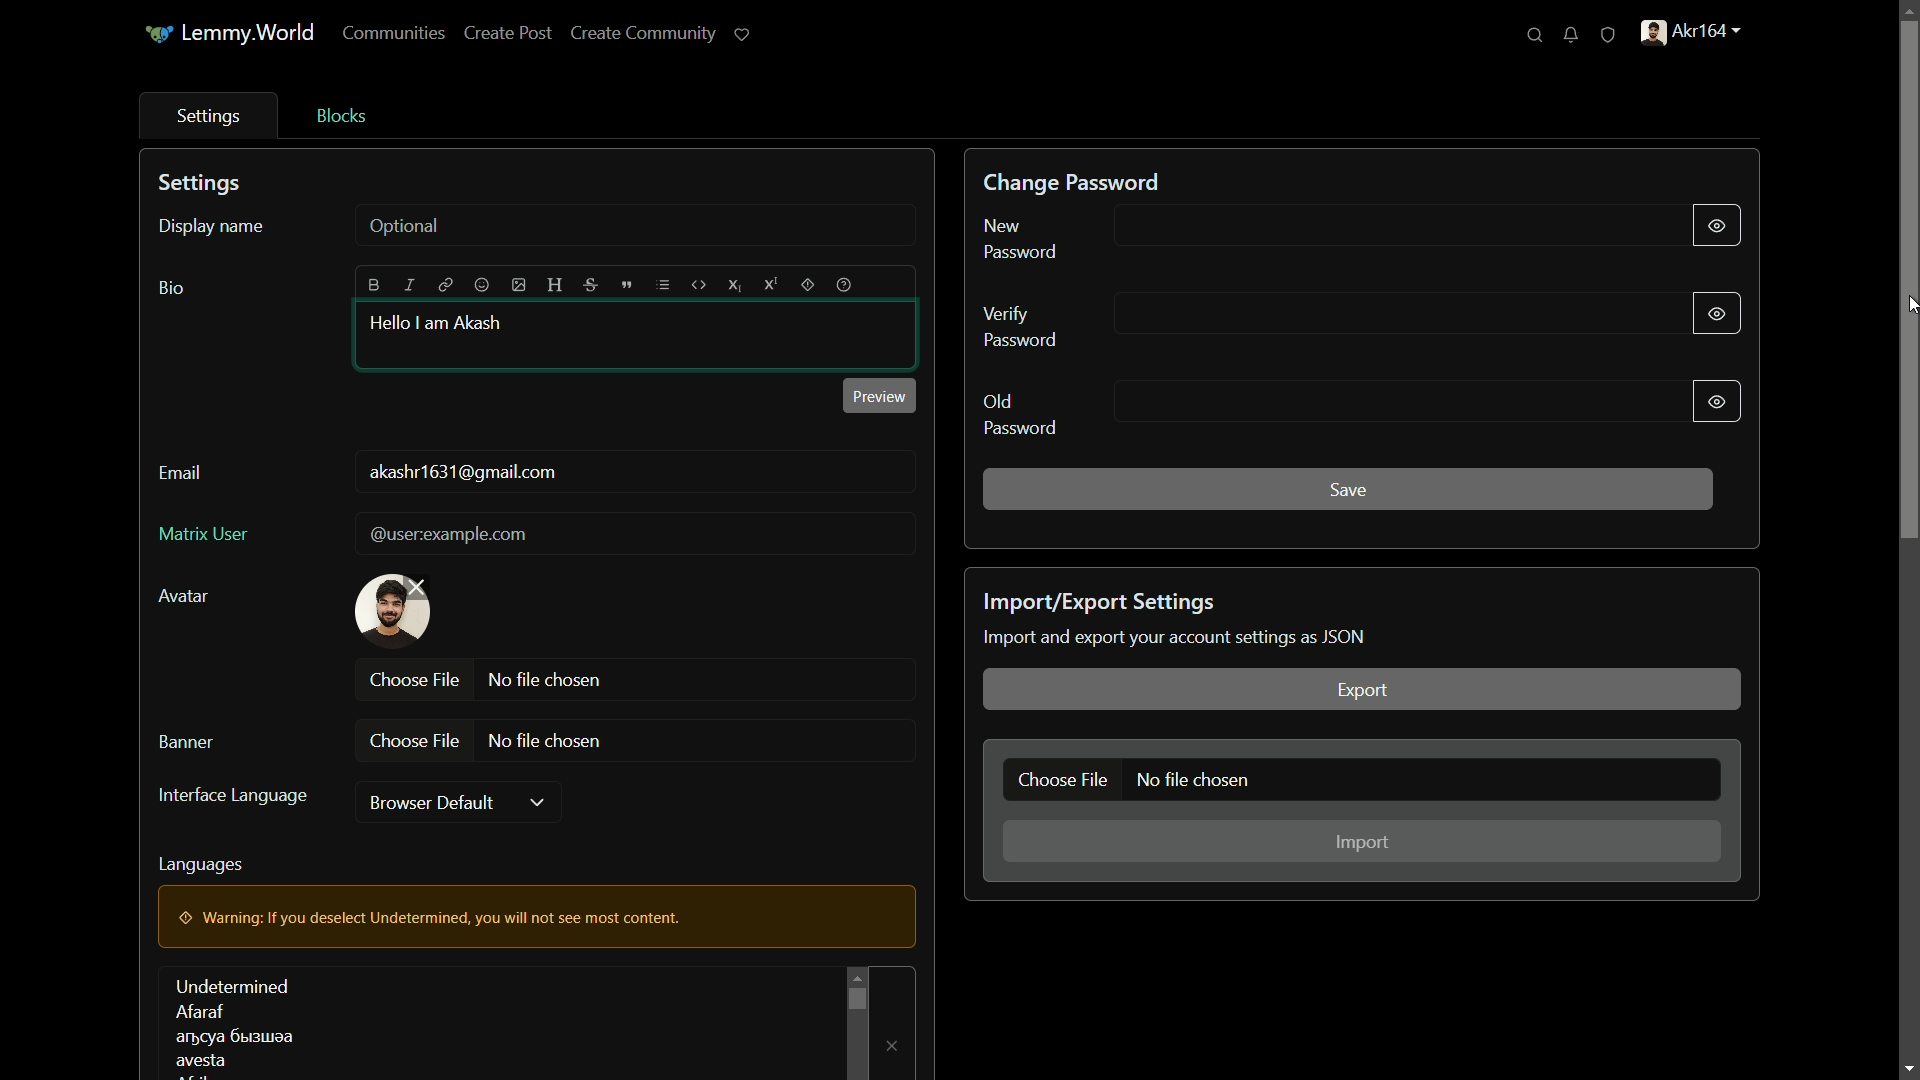  I want to click on verify password input line, so click(1401, 314).